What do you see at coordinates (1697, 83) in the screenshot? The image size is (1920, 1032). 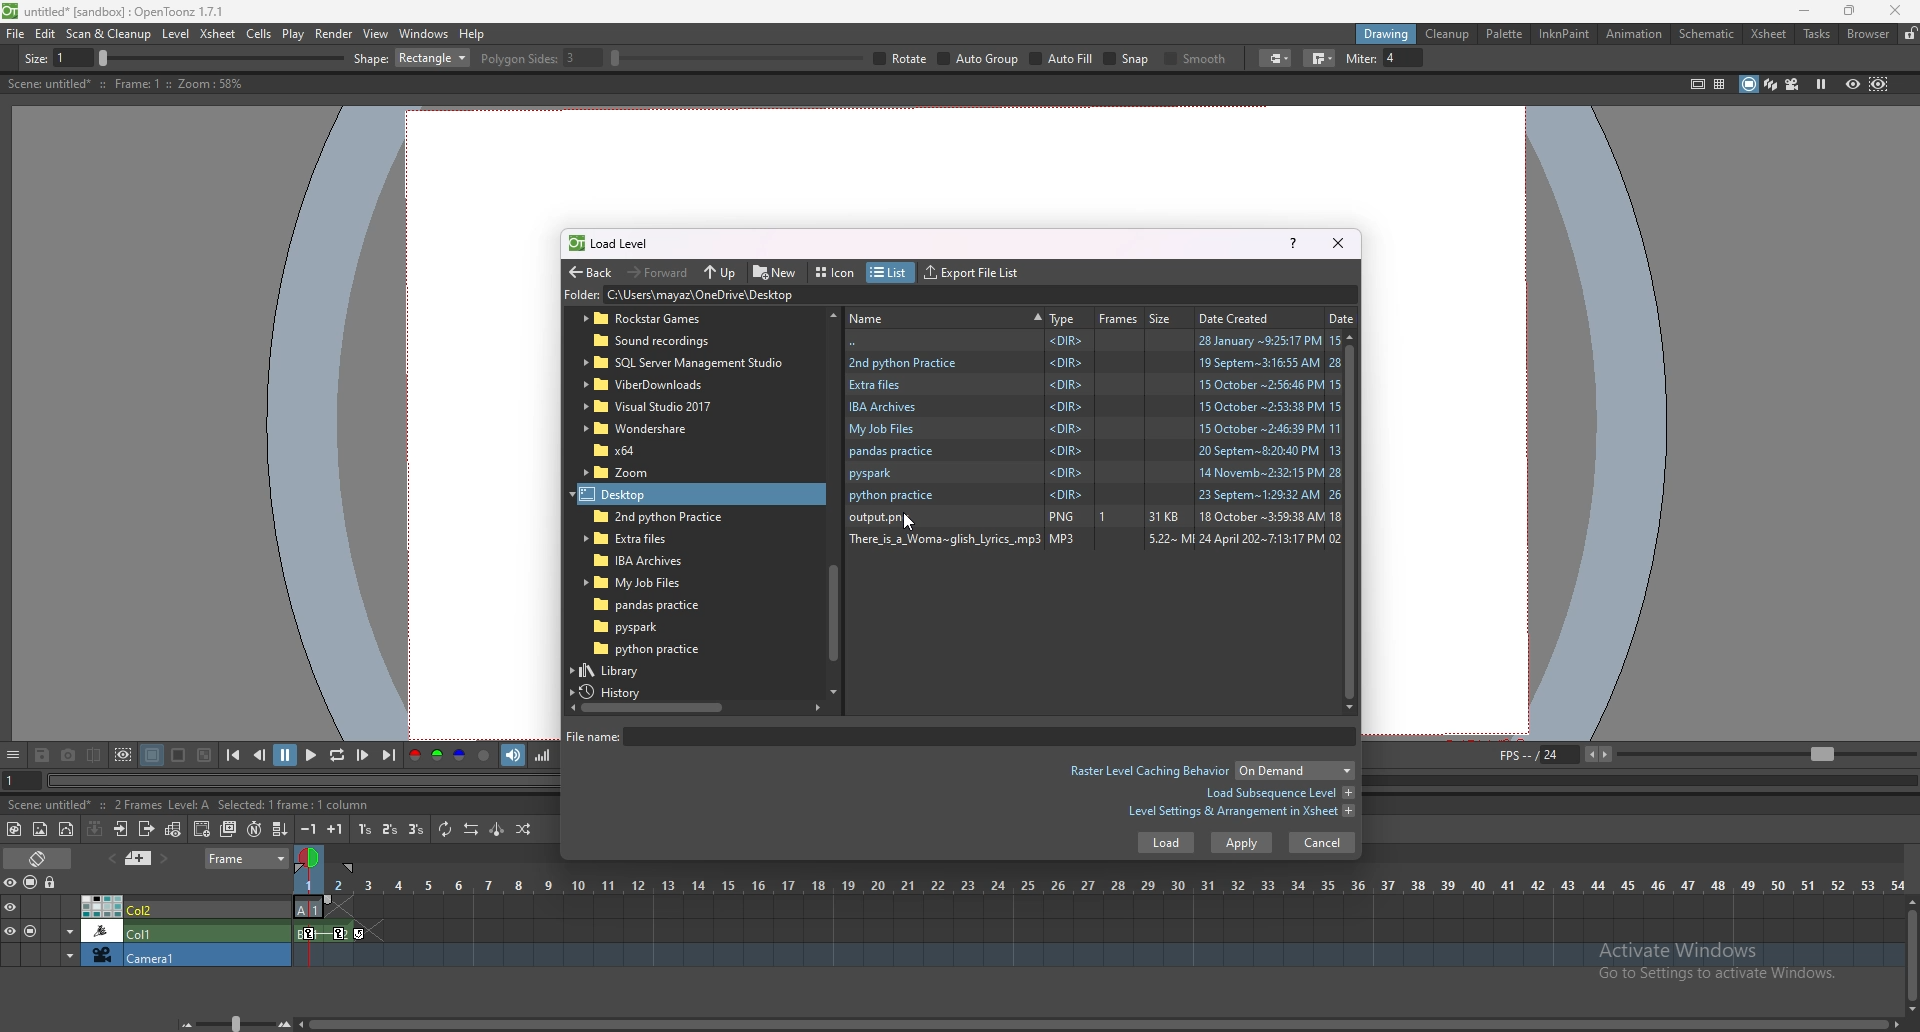 I see `safe area` at bounding box center [1697, 83].